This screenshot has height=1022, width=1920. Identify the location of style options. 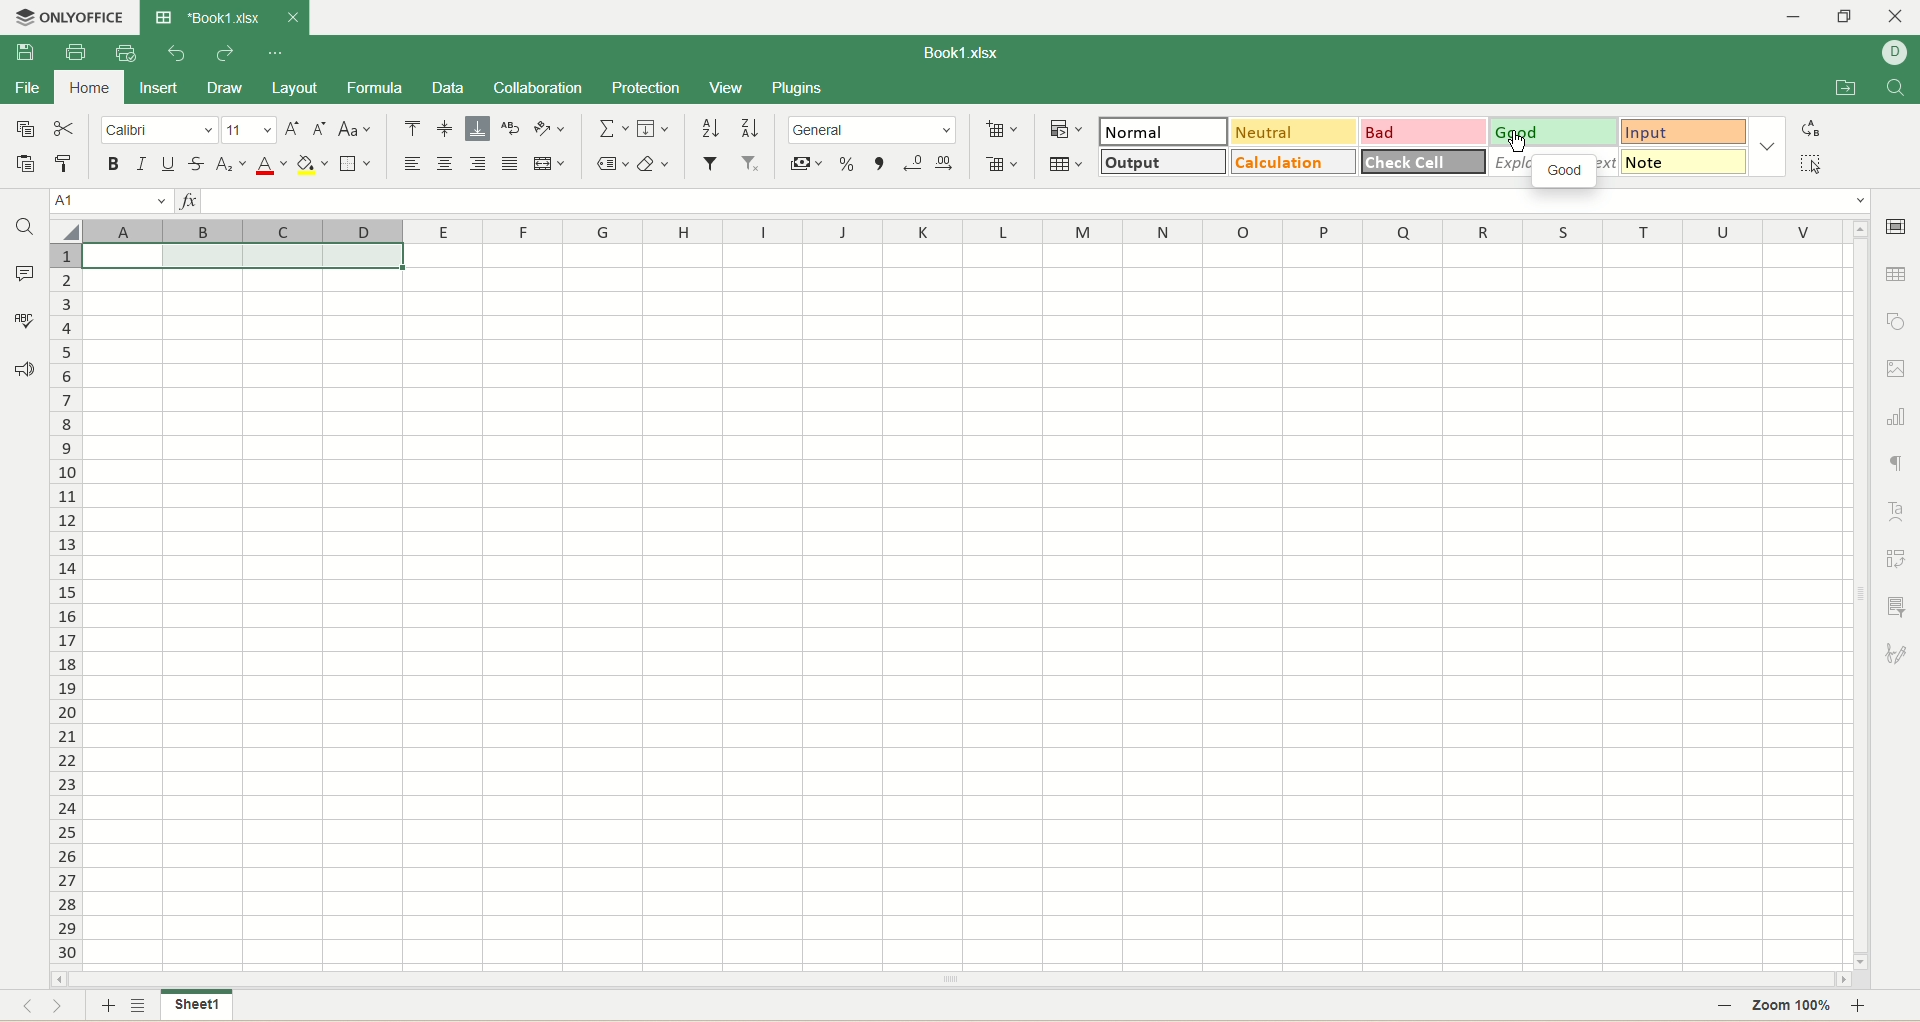
(1765, 145).